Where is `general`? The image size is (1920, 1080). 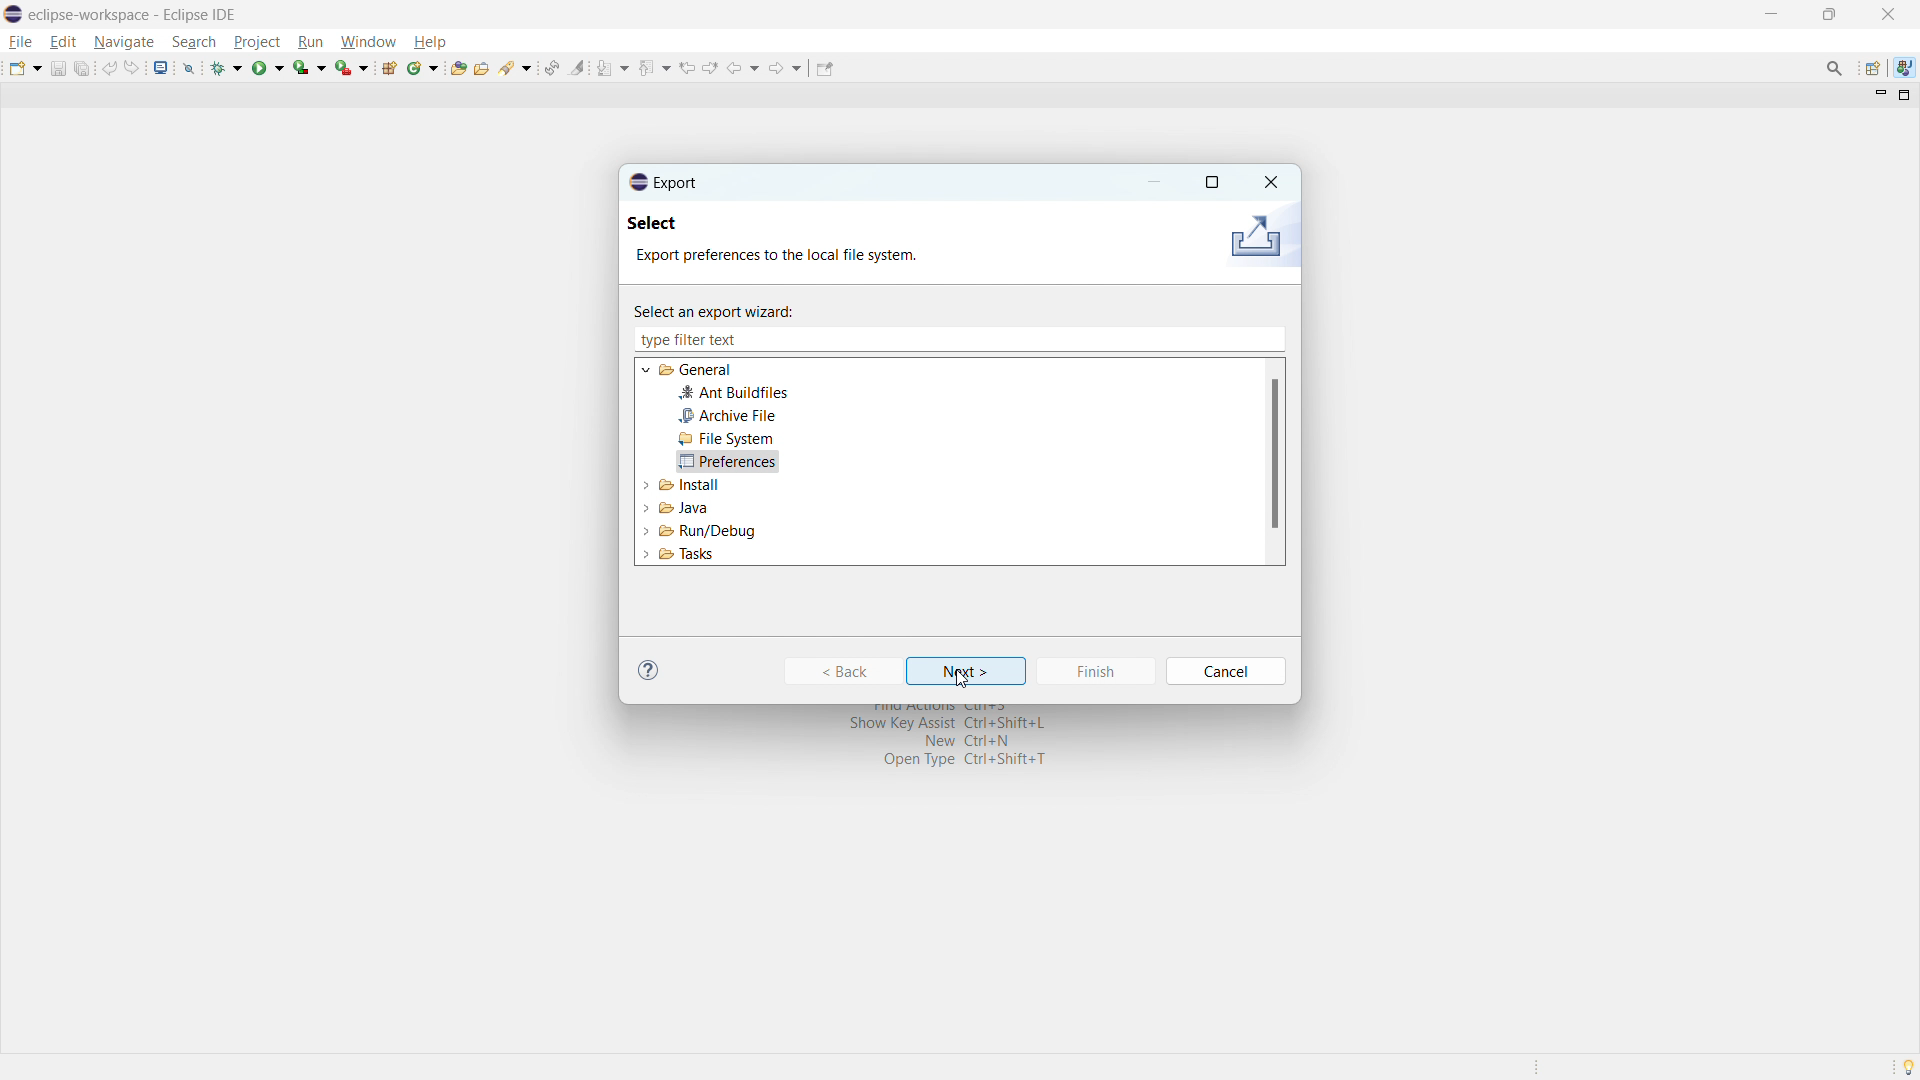
general is located at coordinates (698, 370).